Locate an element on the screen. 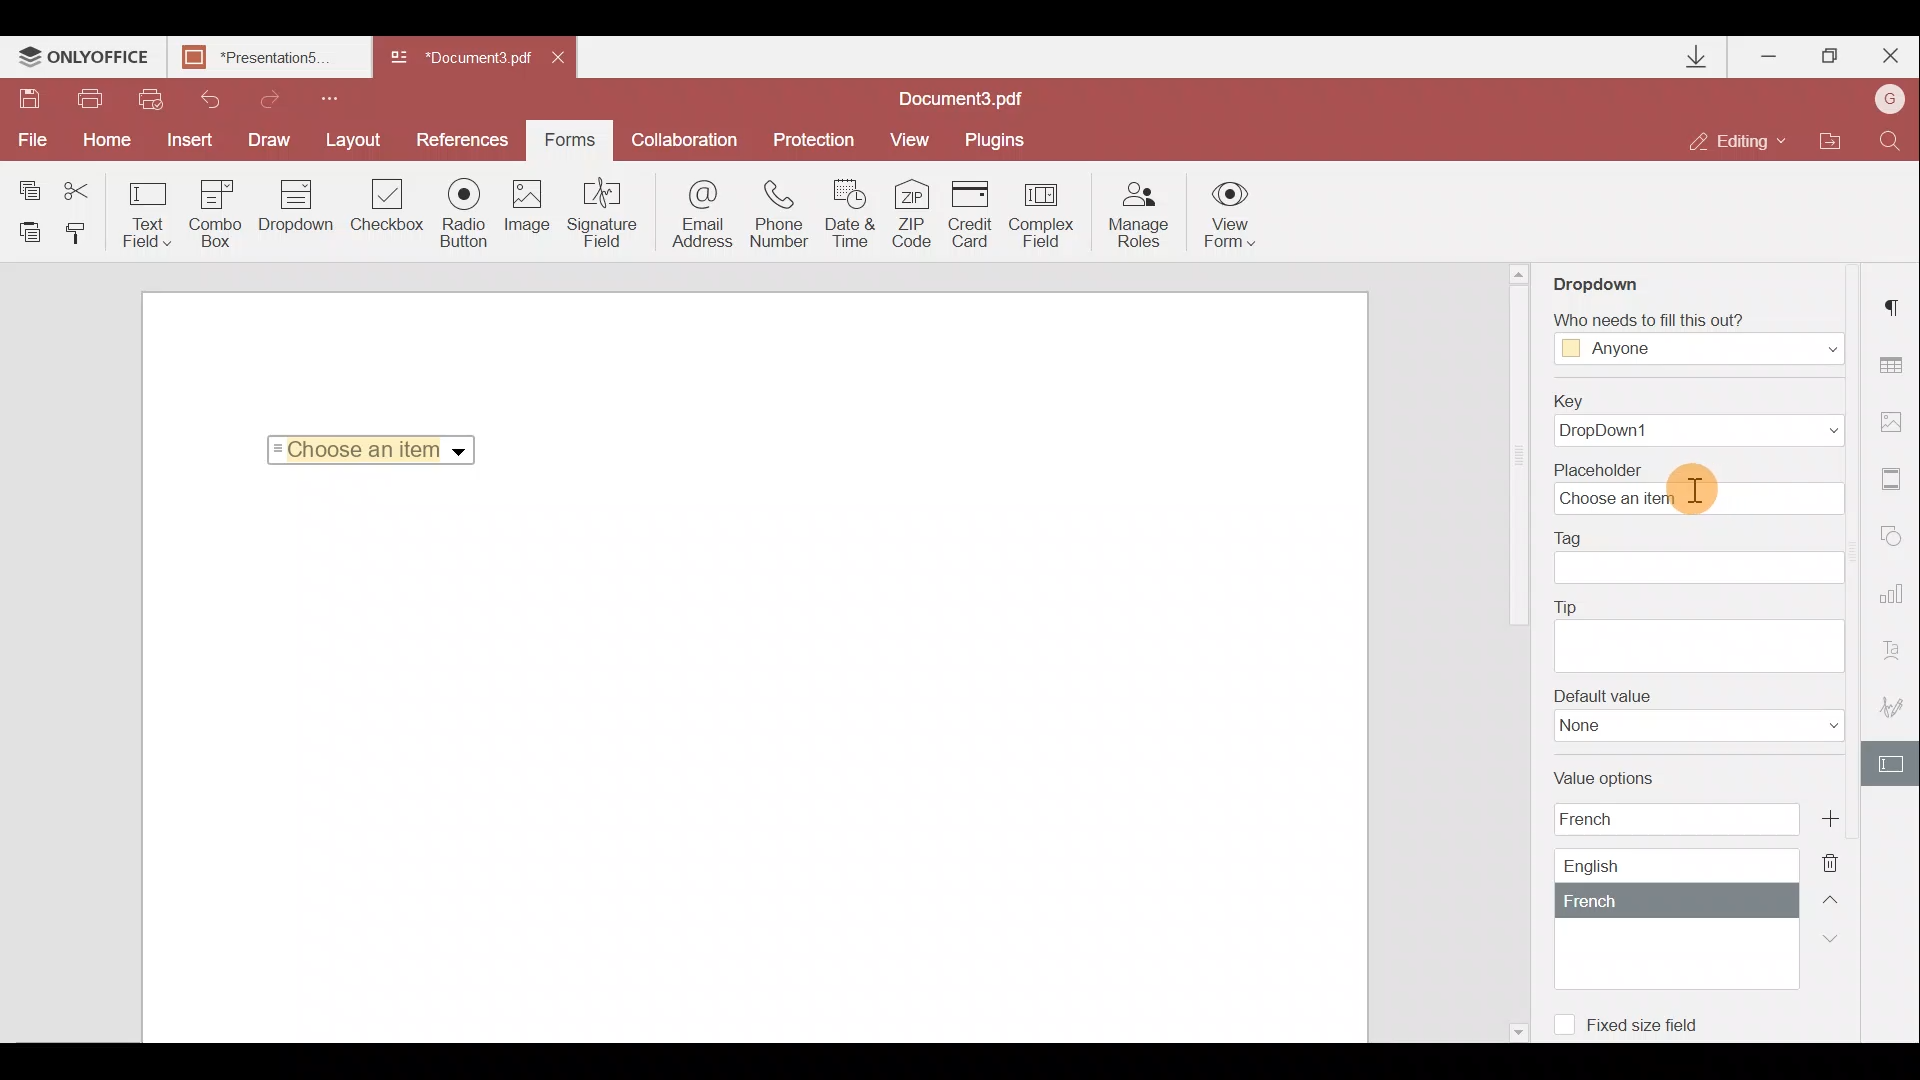 The image size is (1920, 1080). Drop down is located at coordinates (296, 208).